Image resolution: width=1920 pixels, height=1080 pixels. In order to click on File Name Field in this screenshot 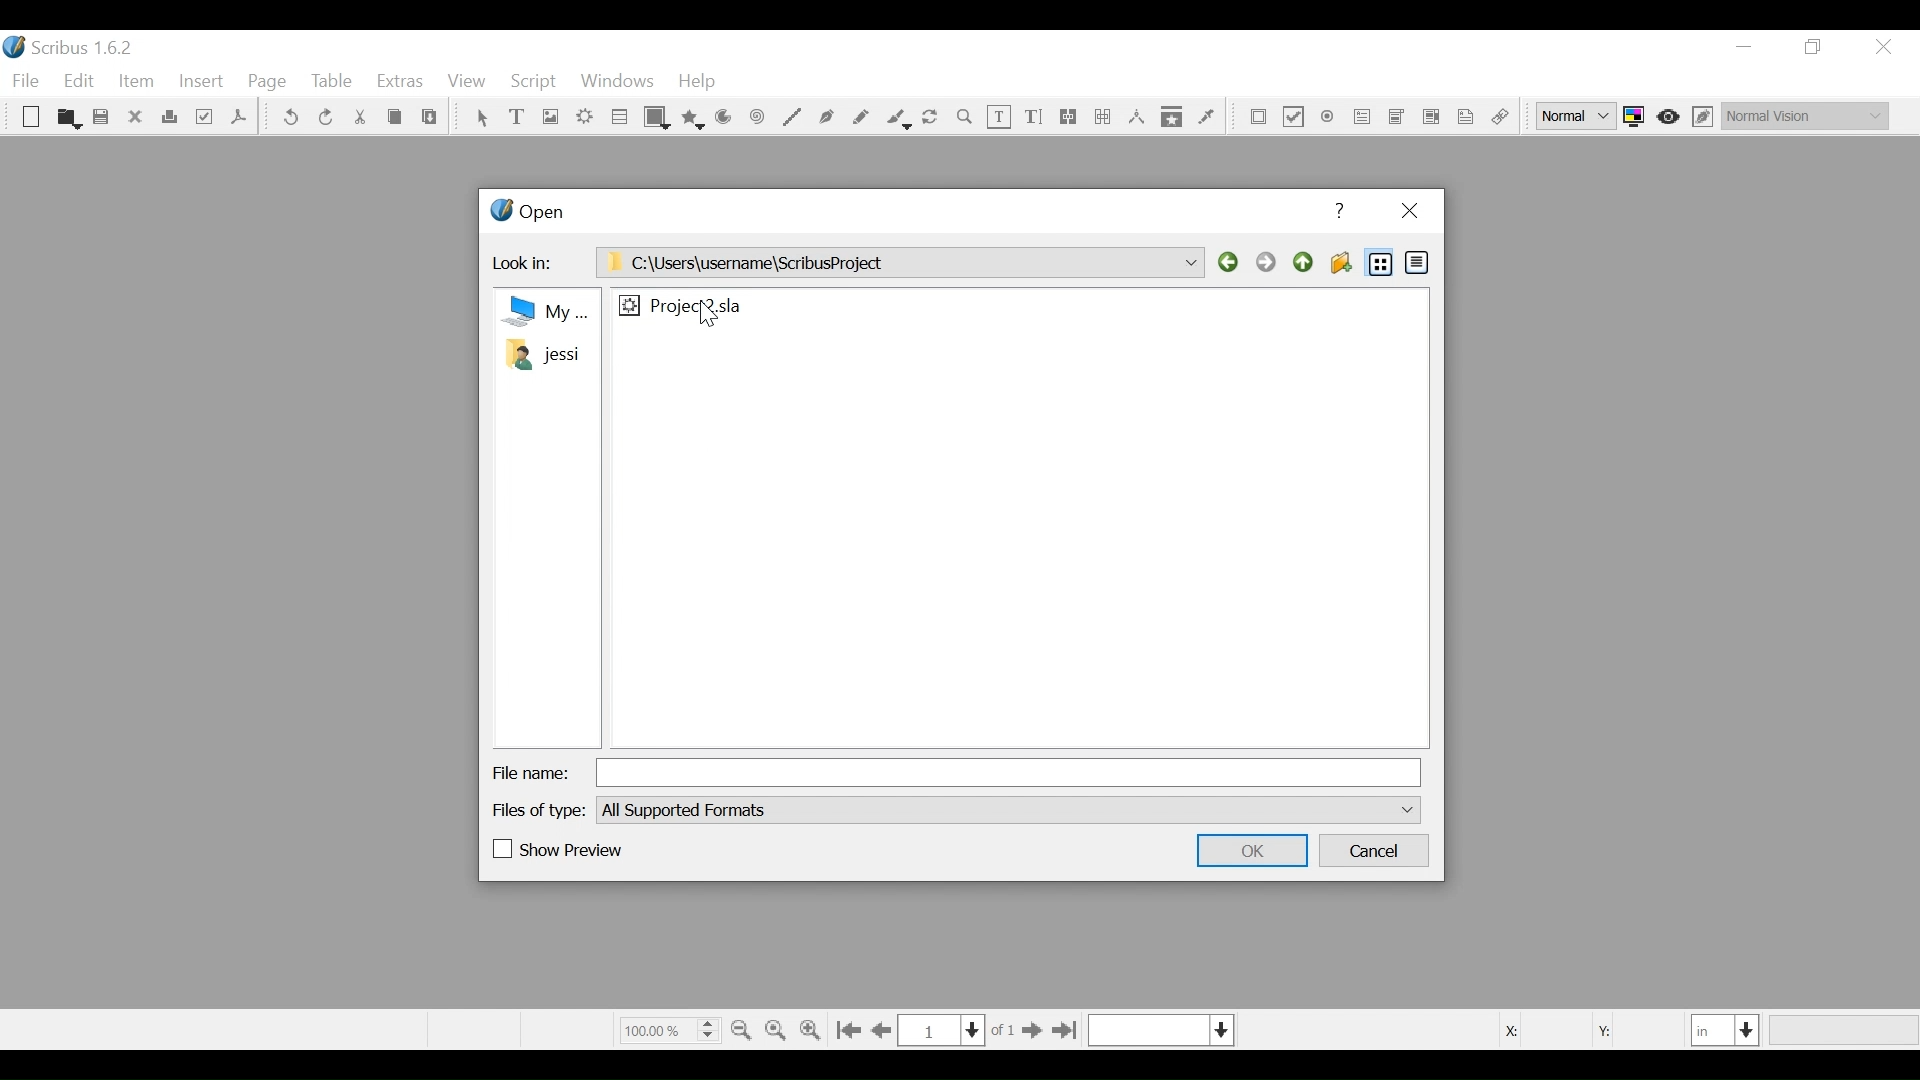, I will do `click(1012, 772)`.